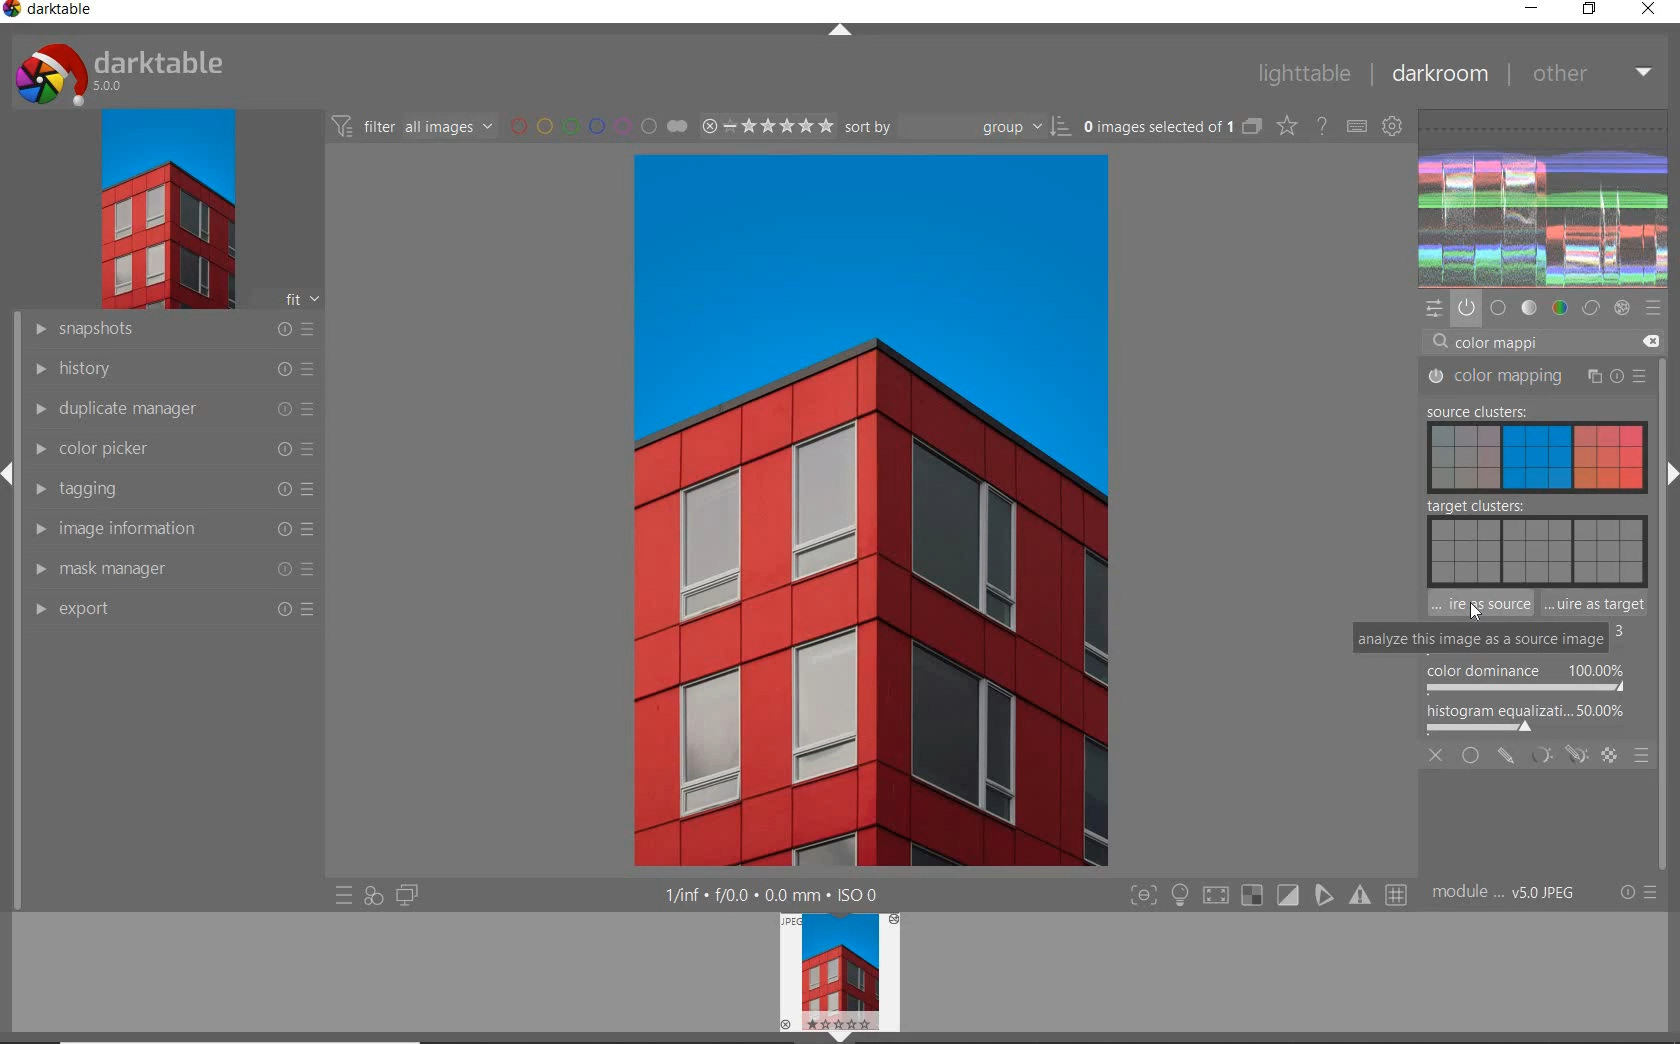 This screenshot has width=1680, height=1044. I want to click on export, so click(173, 610).